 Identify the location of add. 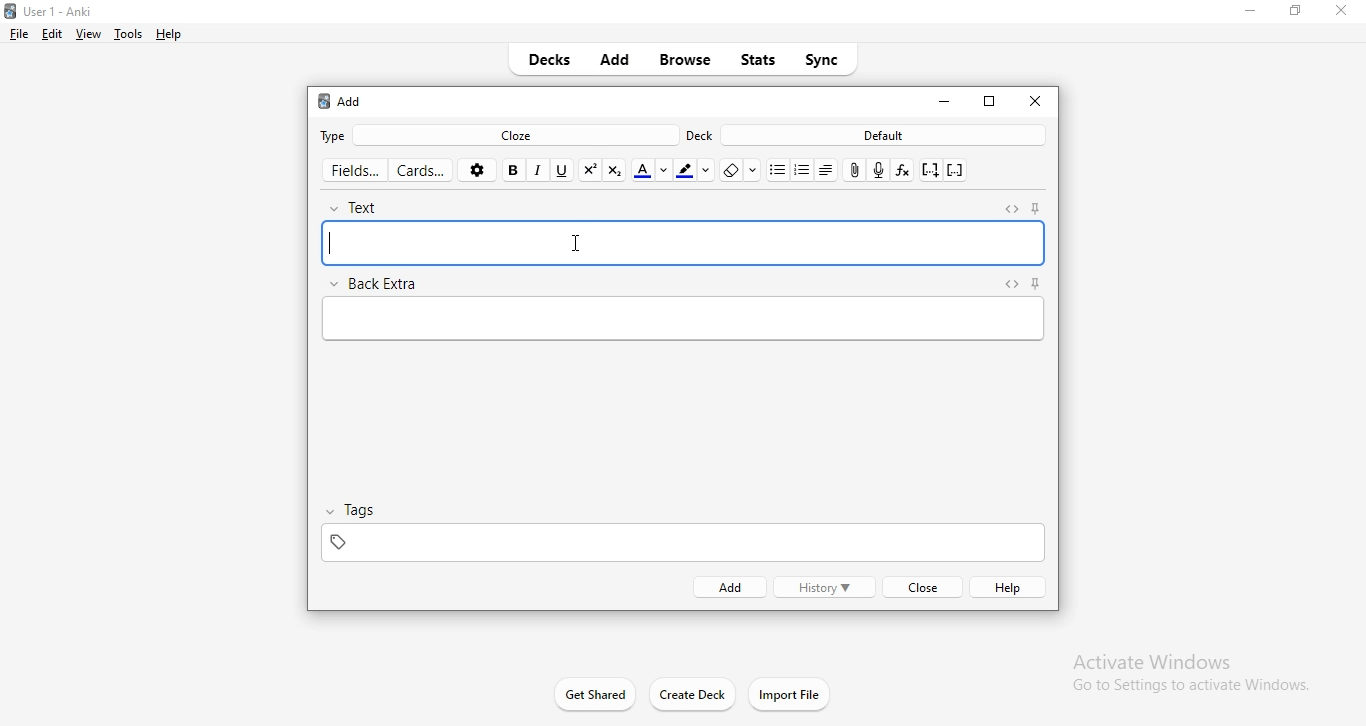
(727, 587).